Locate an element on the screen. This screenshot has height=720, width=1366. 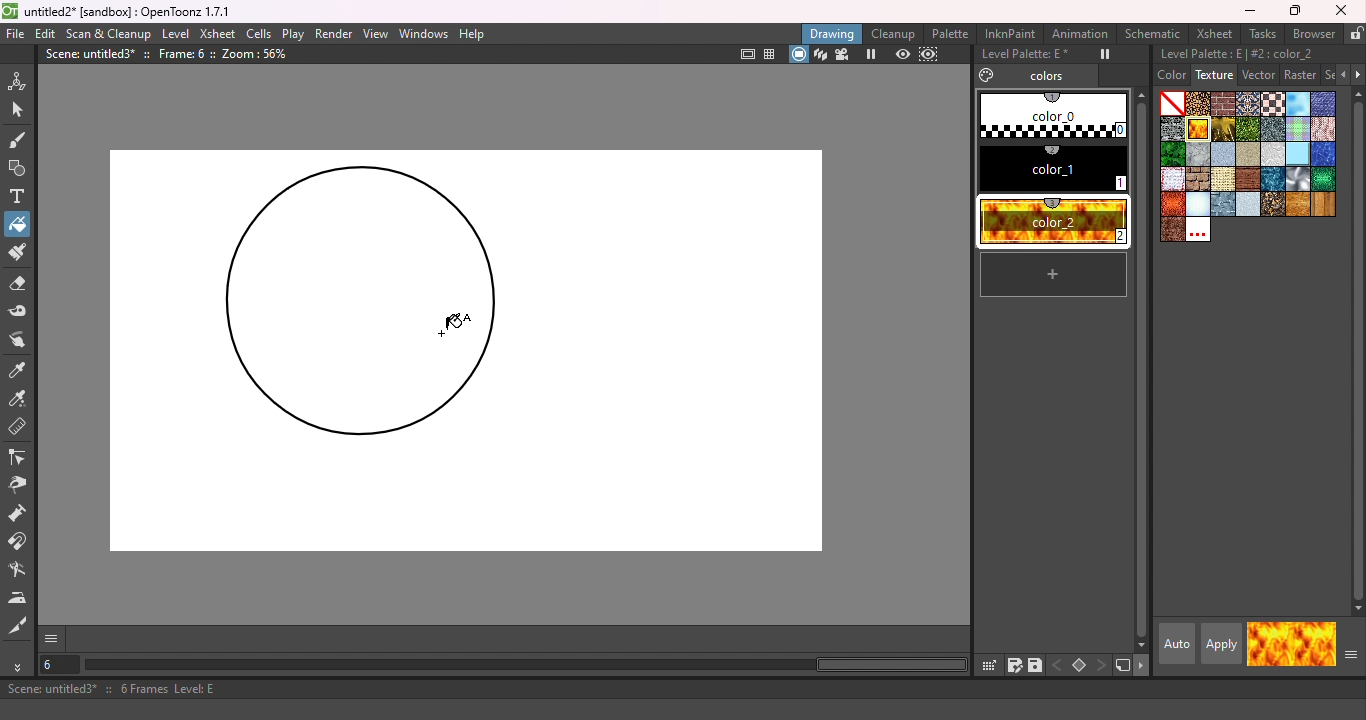
wornleather.bmp is located at coordinates (1174, 231).